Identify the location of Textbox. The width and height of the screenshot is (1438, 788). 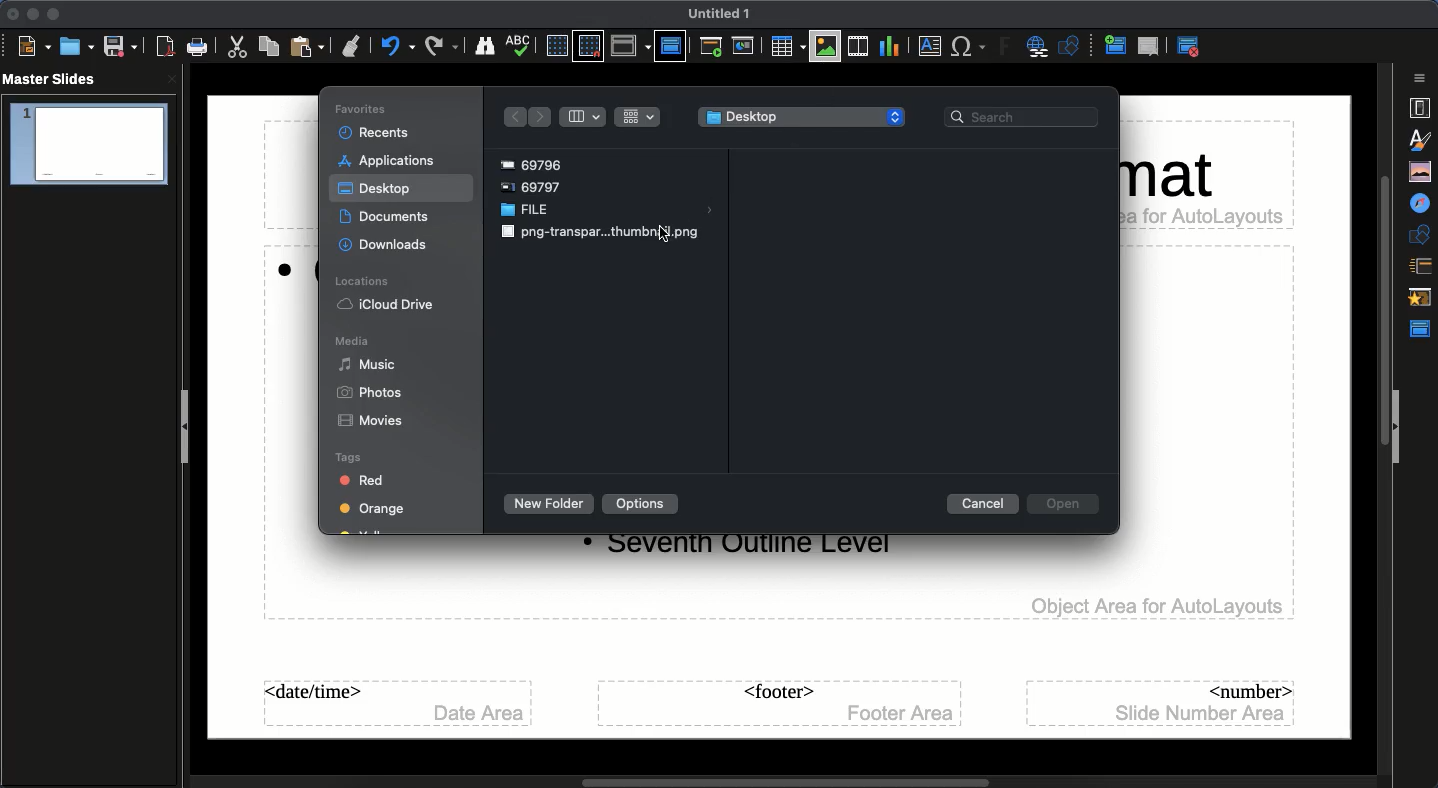
(927, 47).